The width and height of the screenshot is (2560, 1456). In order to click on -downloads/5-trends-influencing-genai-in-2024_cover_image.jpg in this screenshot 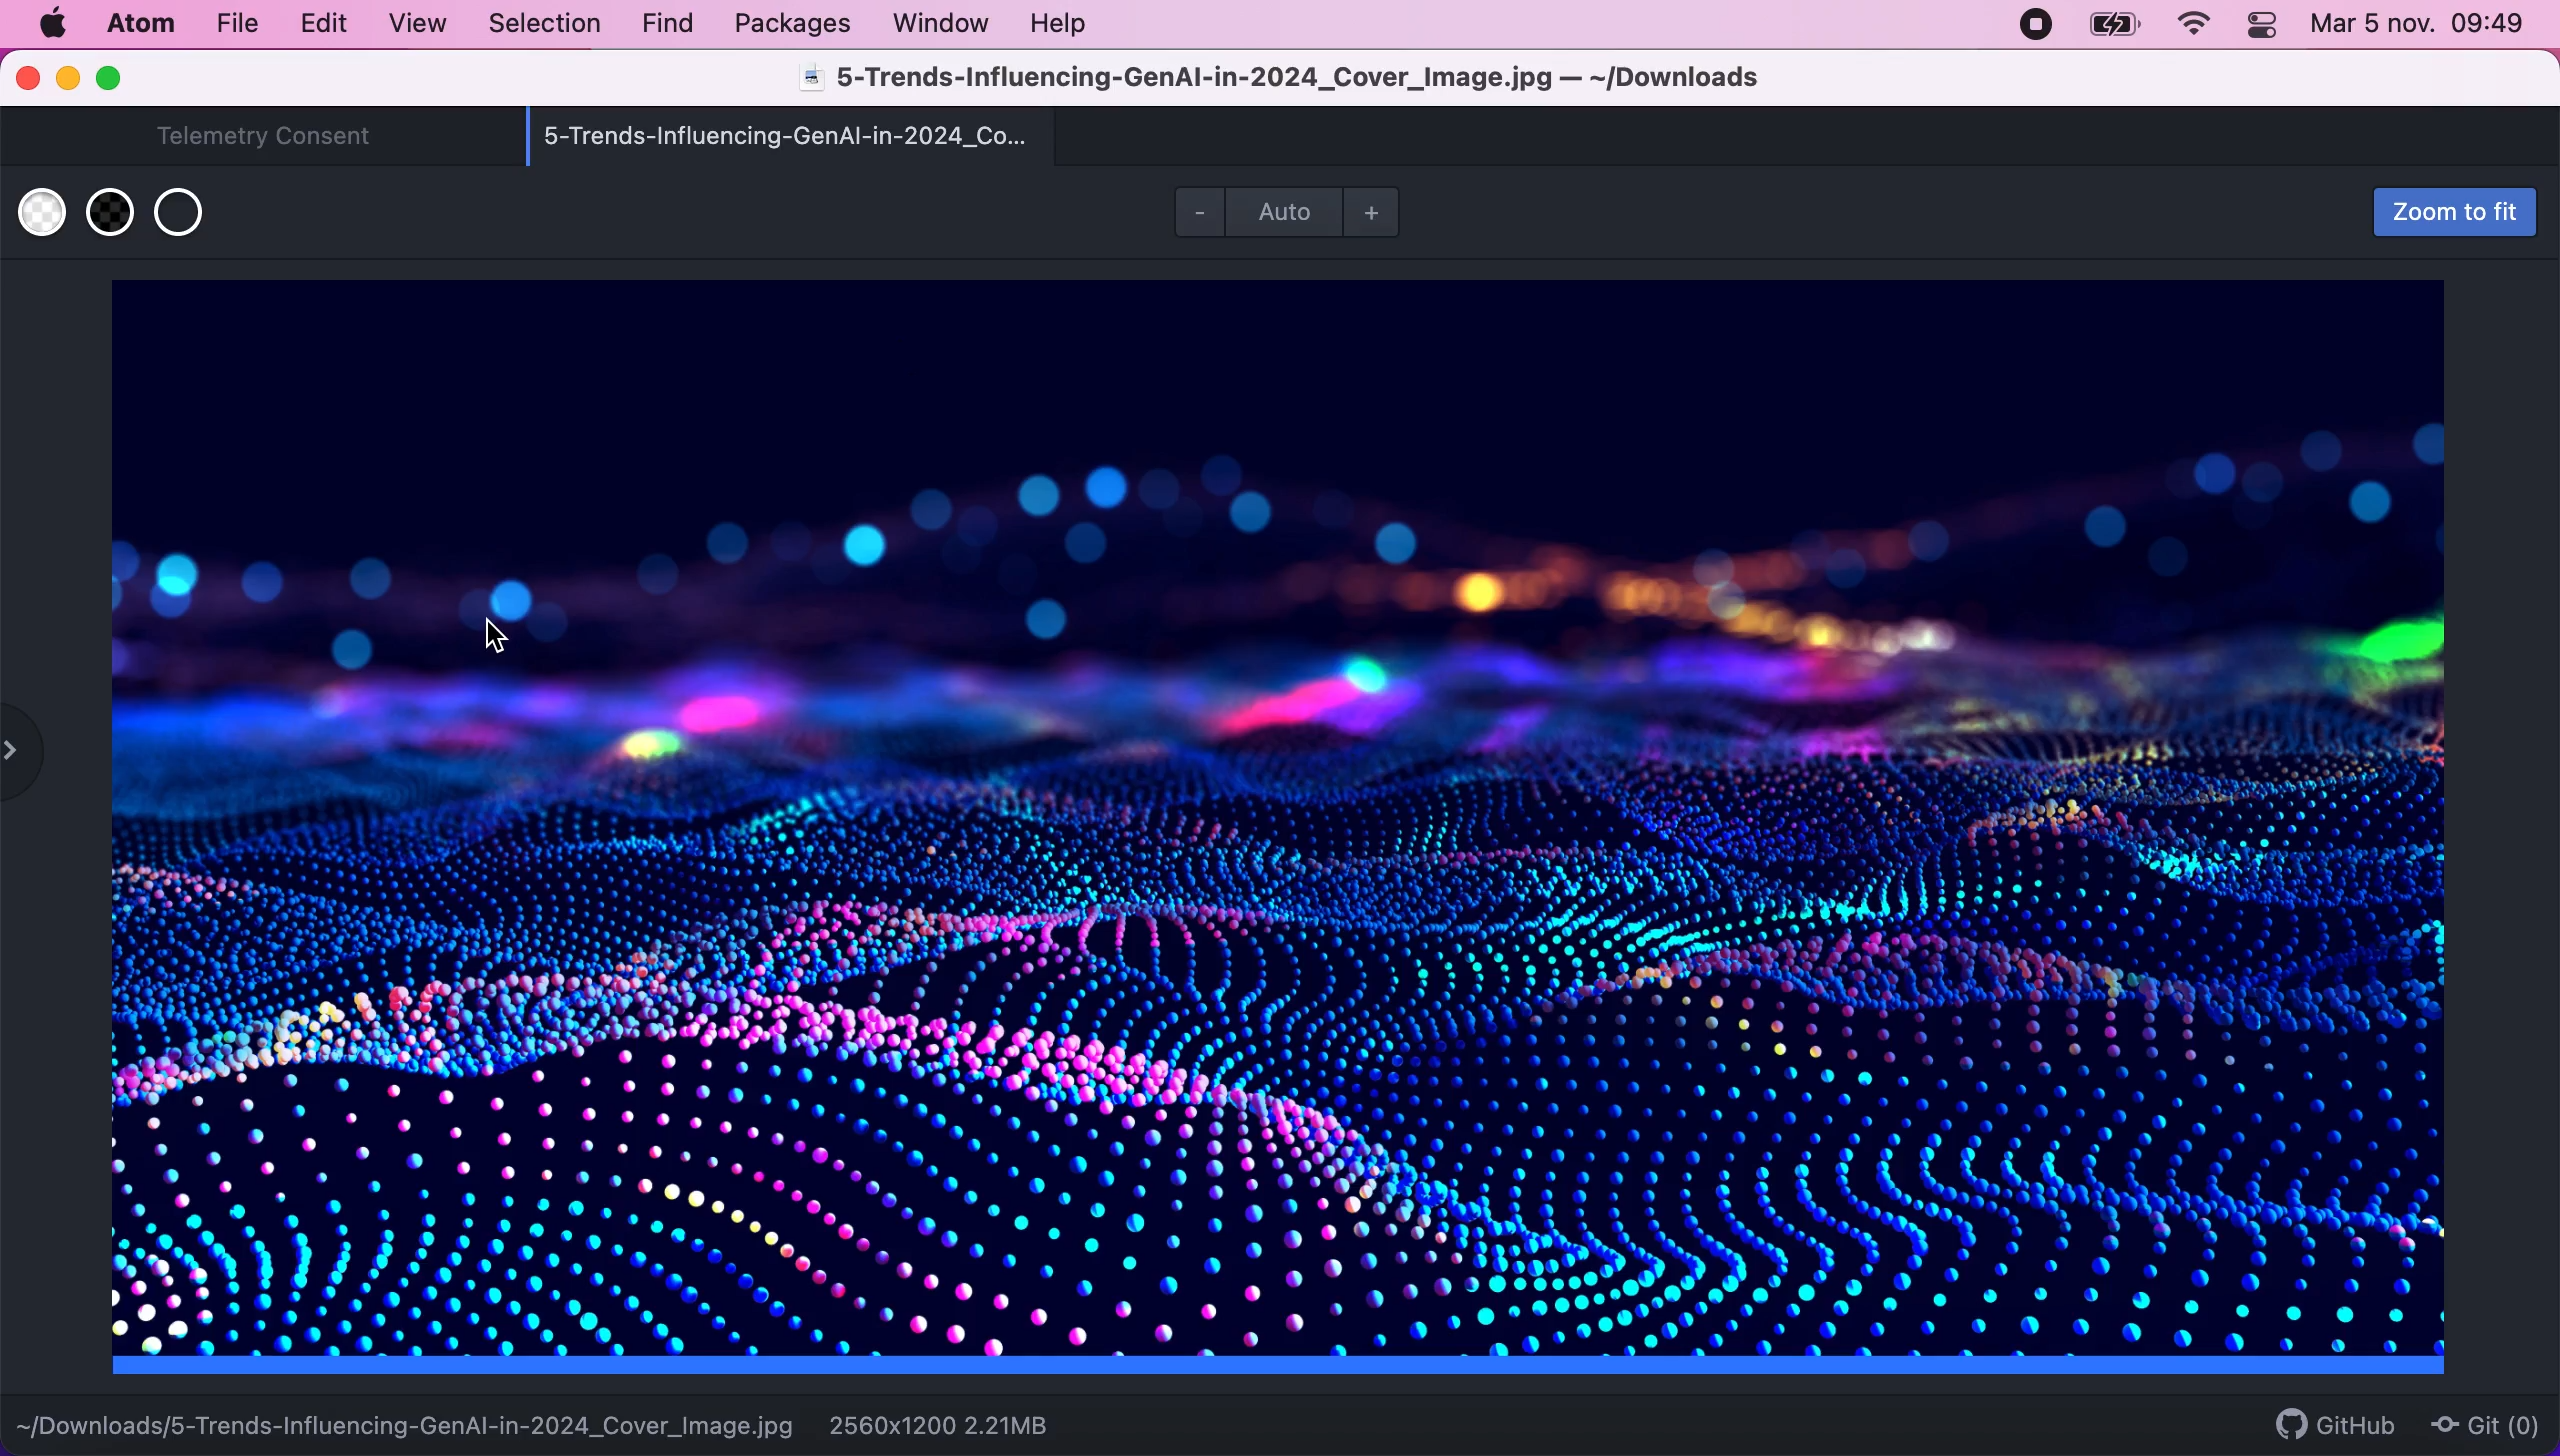, I will do `click(418, 1419)`.